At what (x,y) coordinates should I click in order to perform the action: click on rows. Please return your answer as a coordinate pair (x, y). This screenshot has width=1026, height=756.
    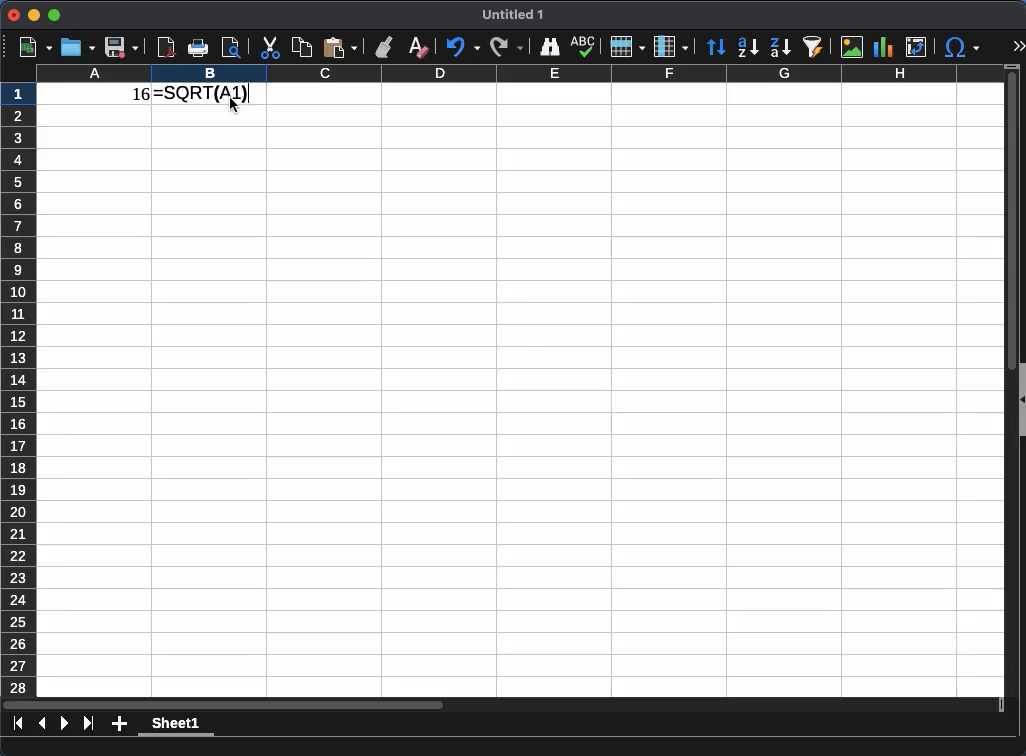
    Looking at the image, I should click on (19, 388).